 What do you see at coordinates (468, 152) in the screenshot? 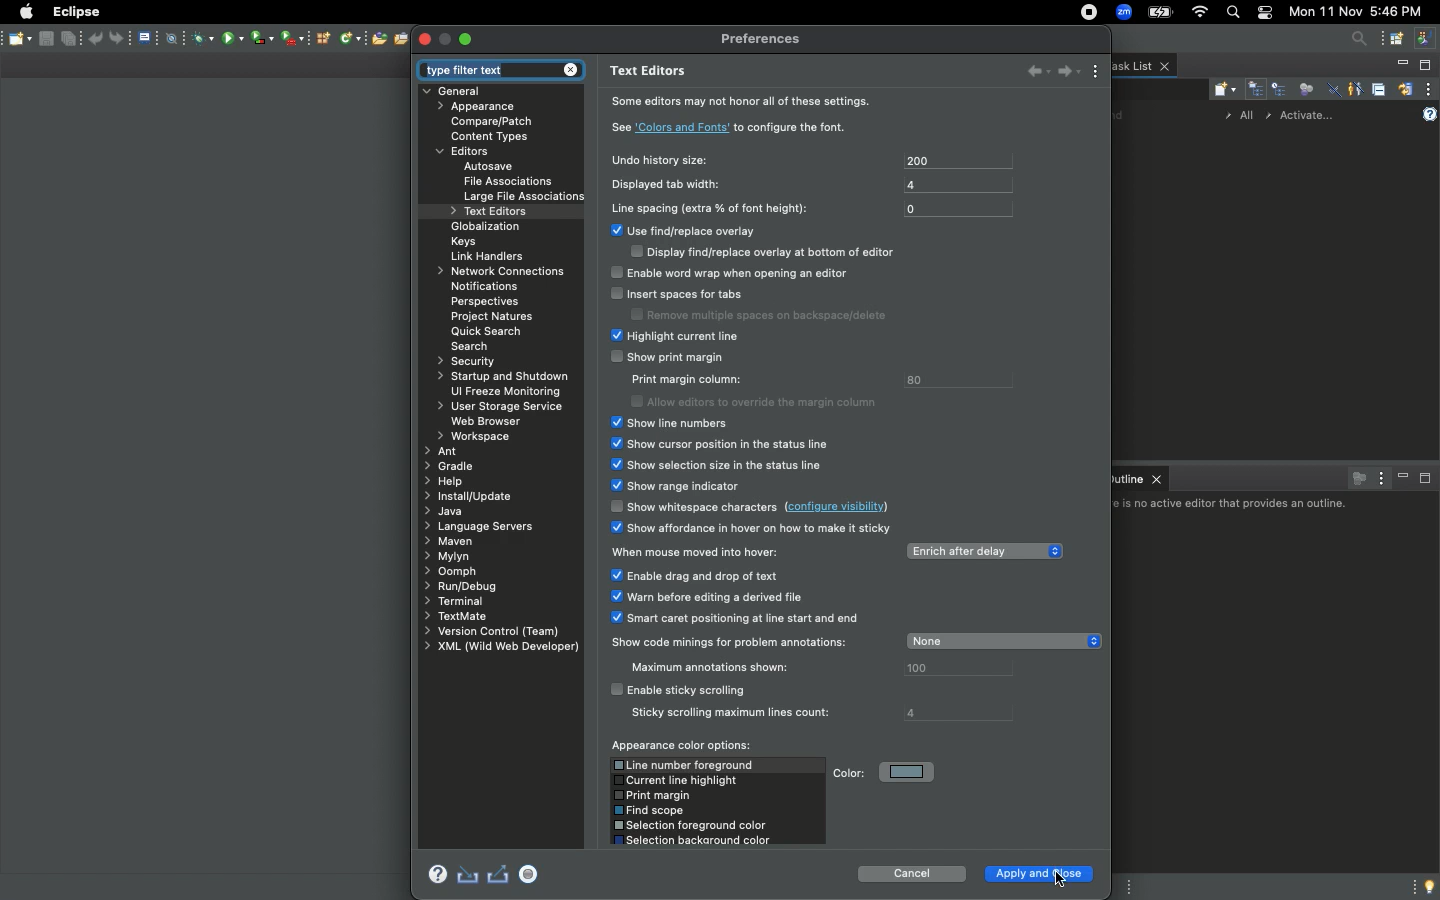
I see `Editors` at bounding box center [468, 152].